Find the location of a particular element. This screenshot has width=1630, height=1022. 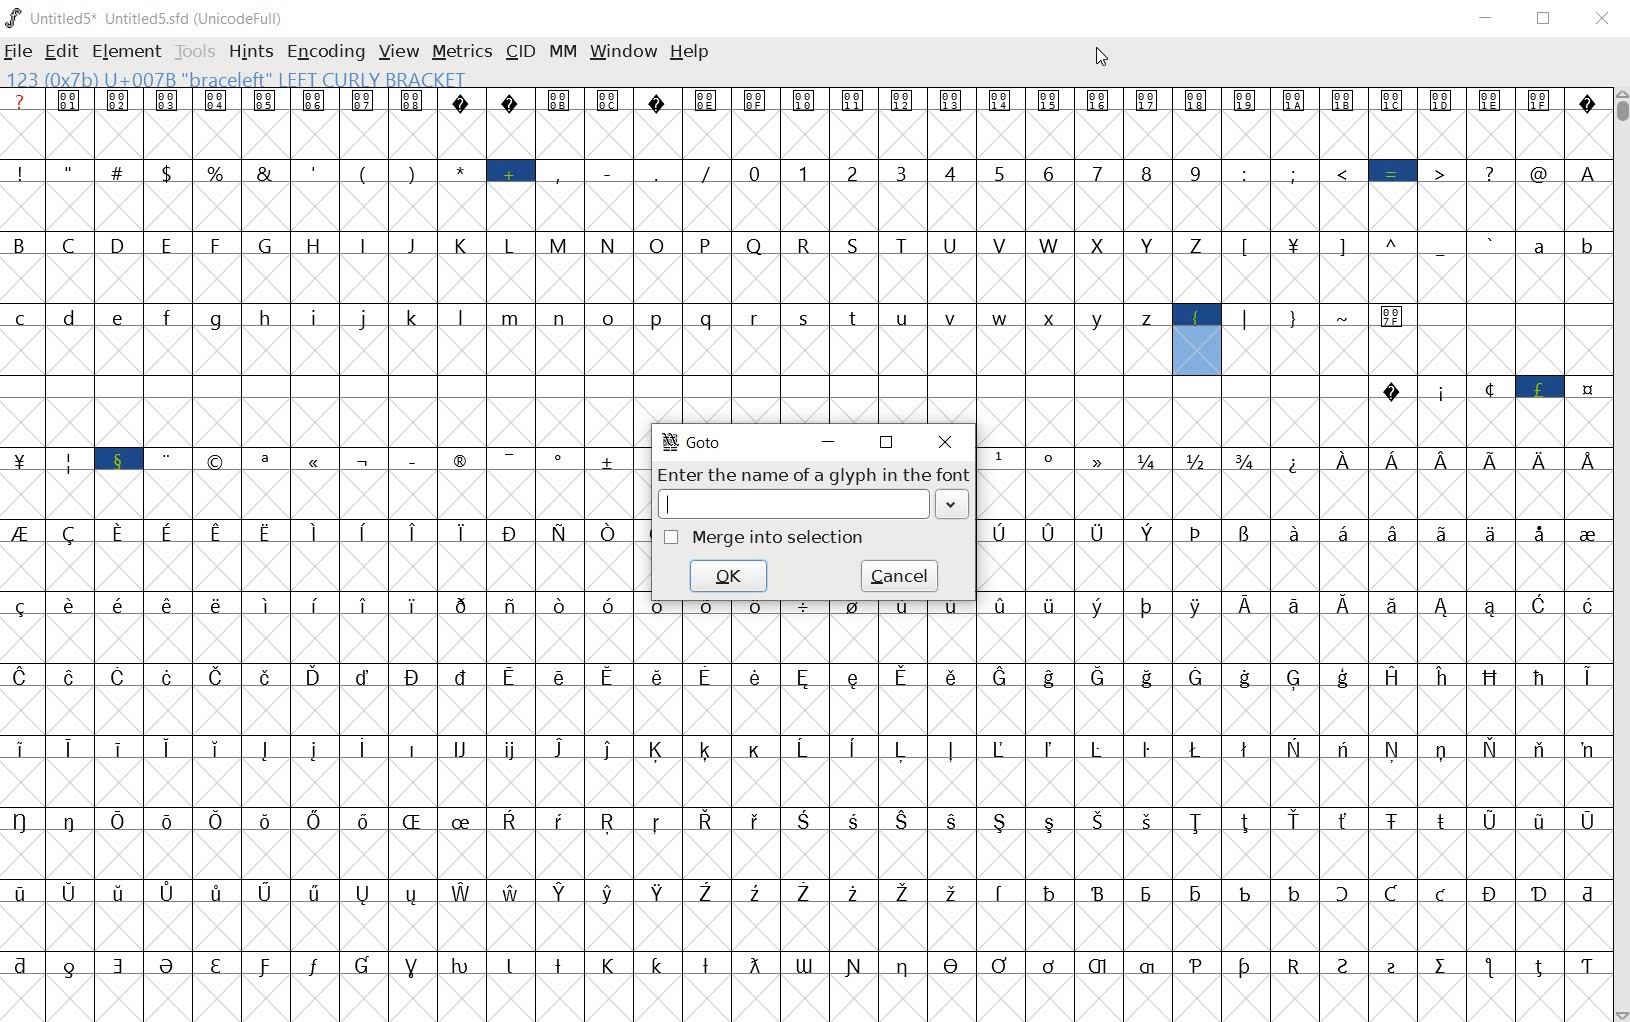

GLYPHS is located at coordinates (321, 540).